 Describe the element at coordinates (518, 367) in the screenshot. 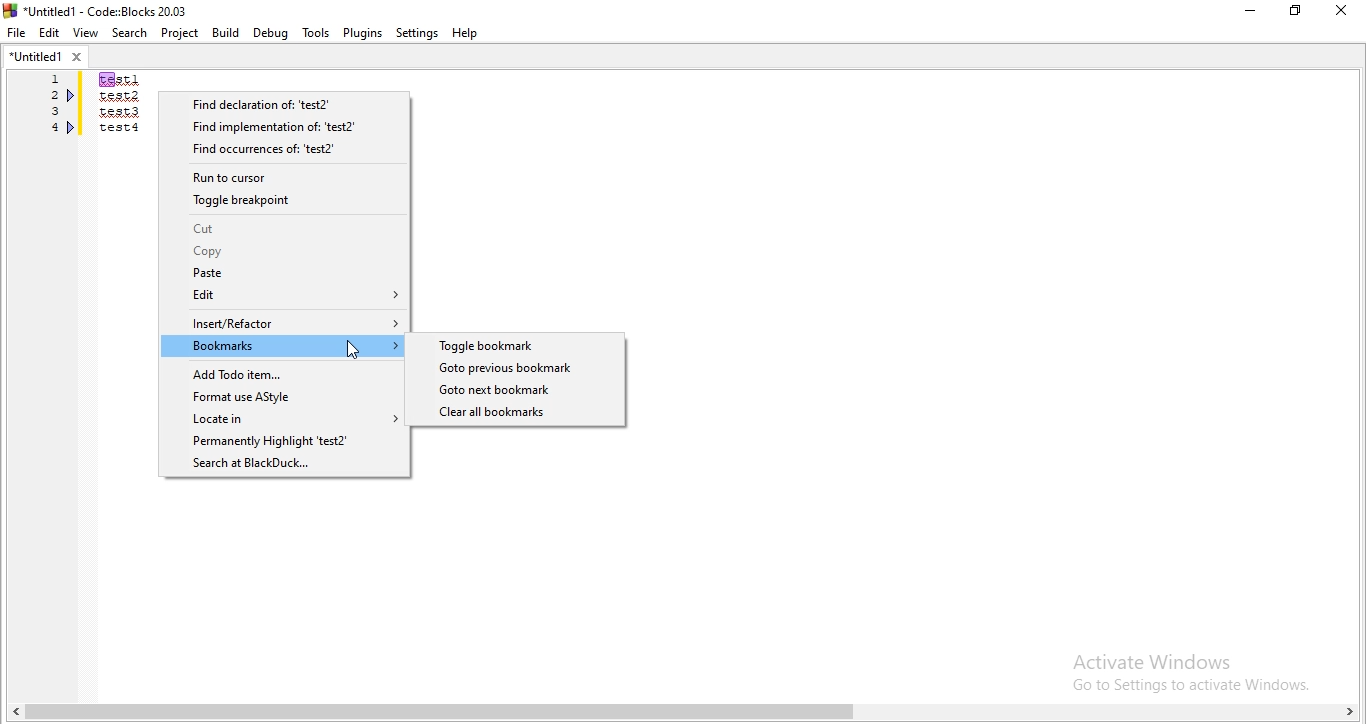

I see `Goto previous bookmark` at that location.